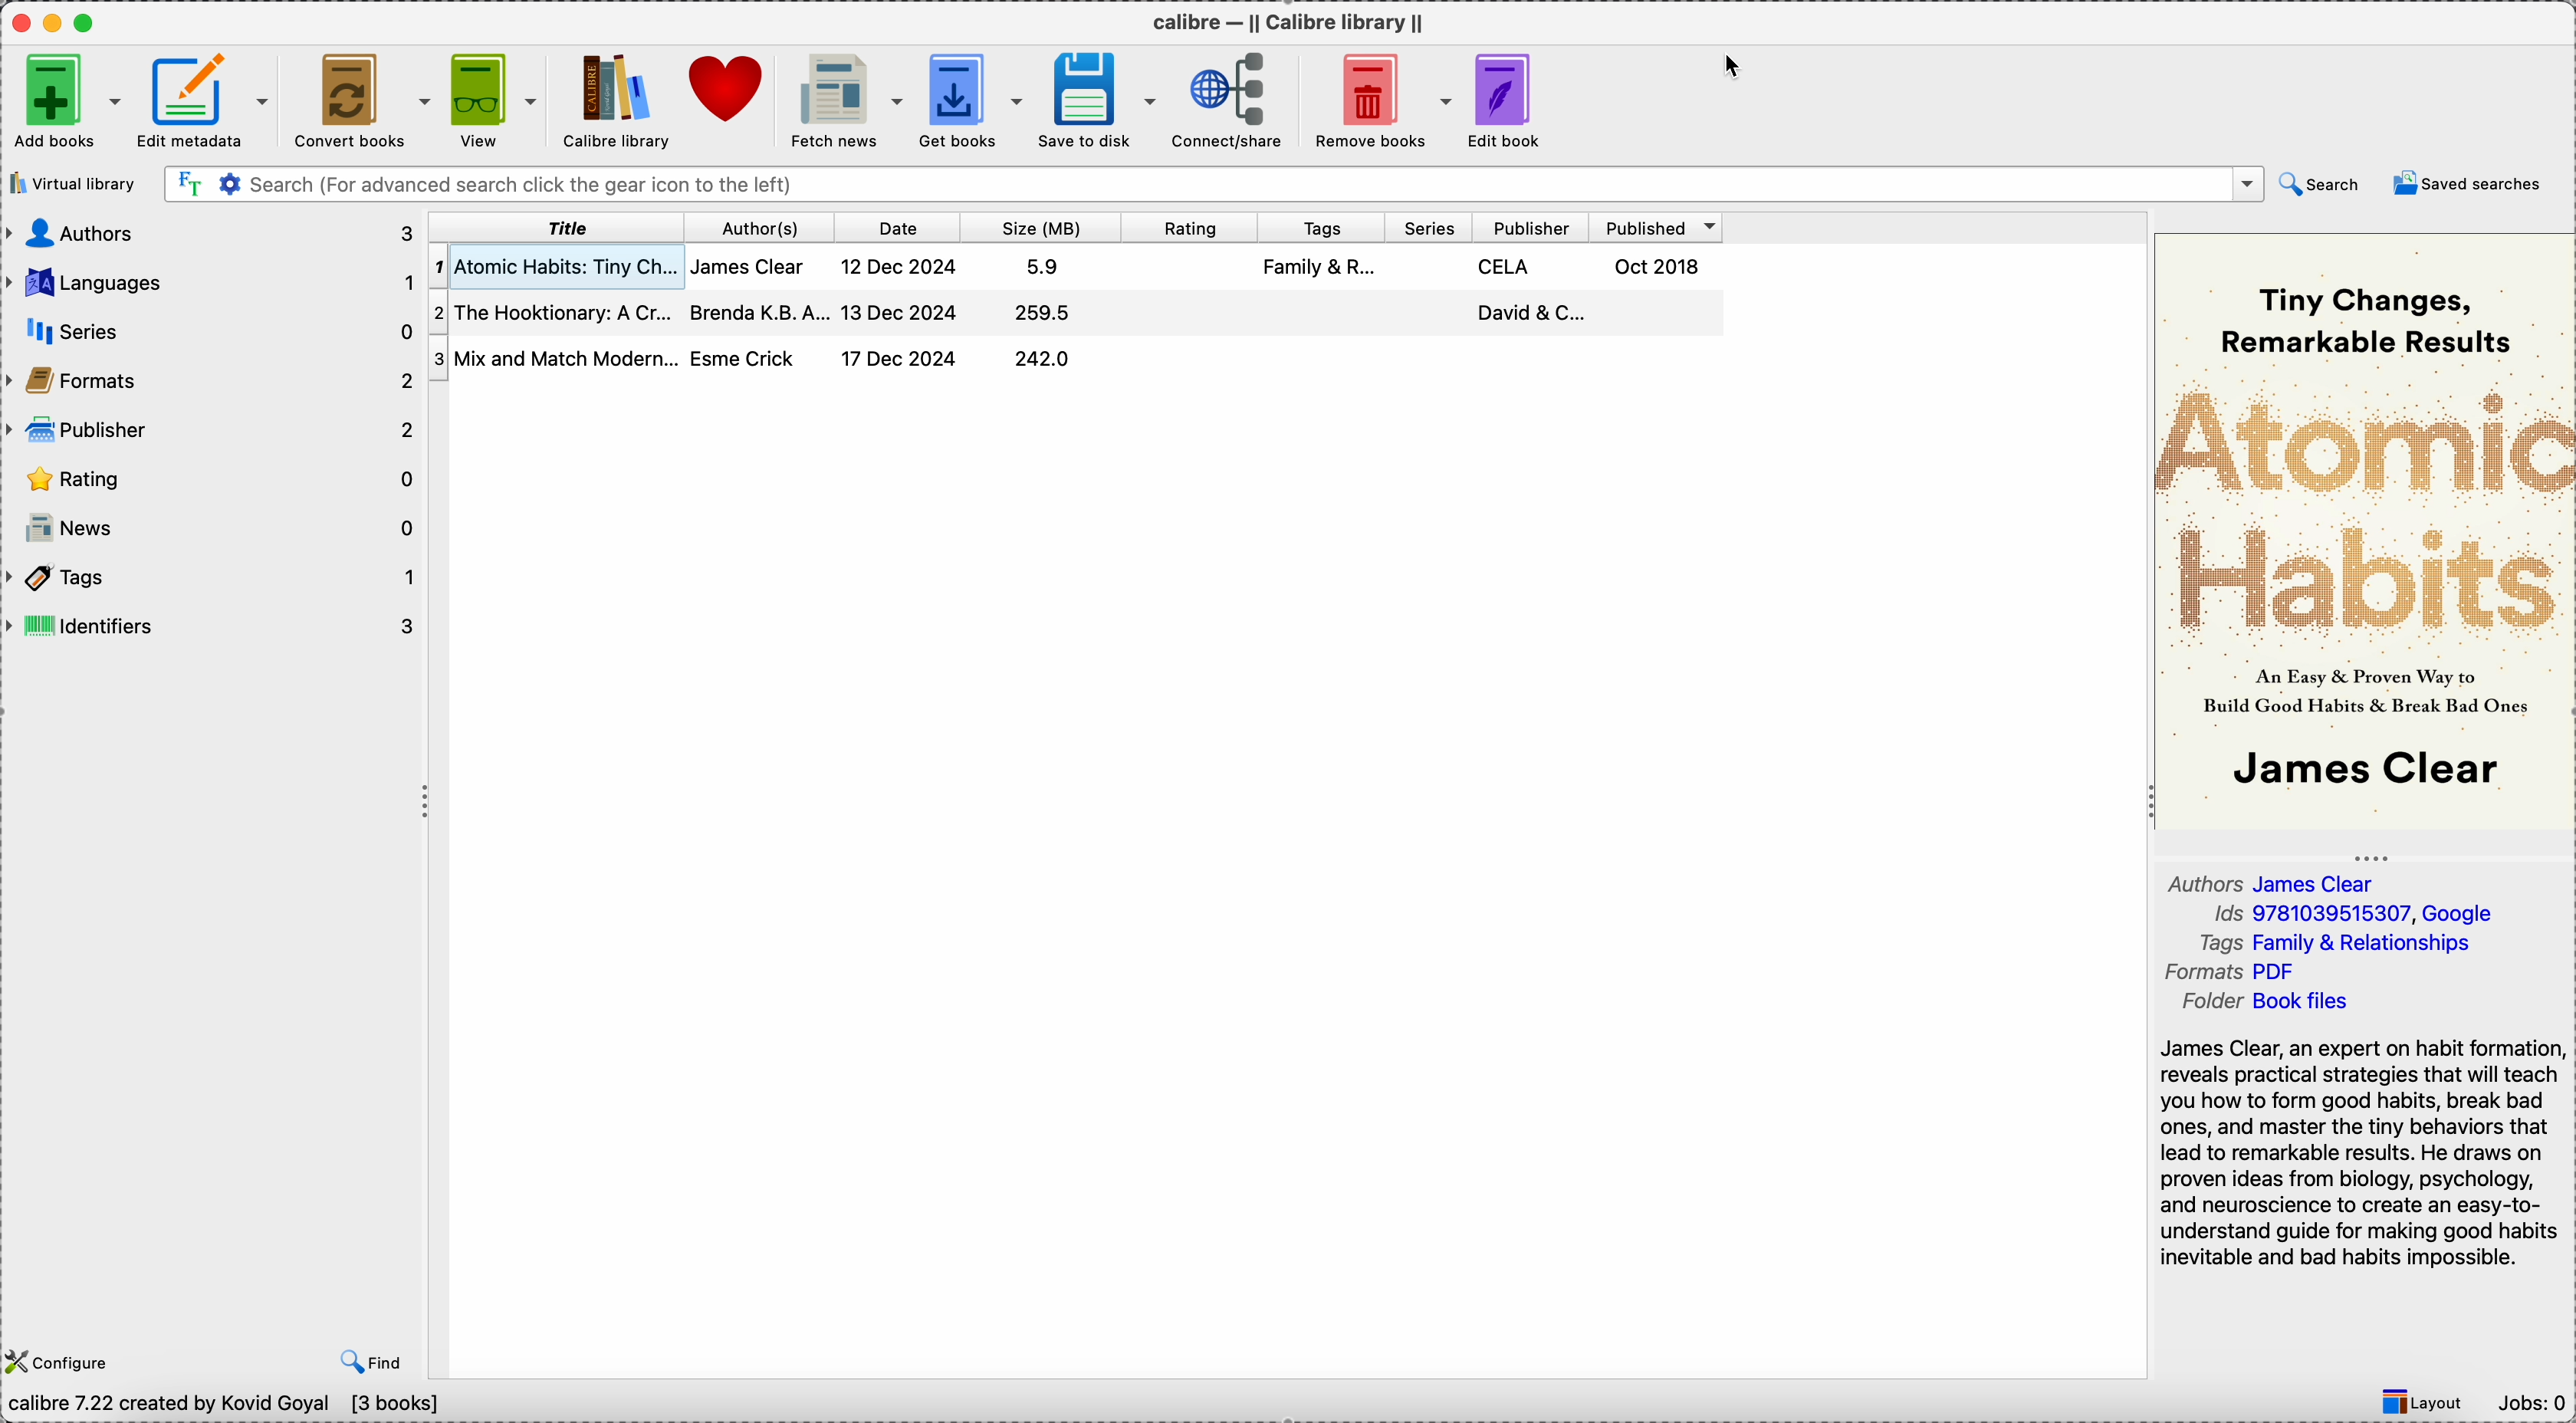 Image resolution: width=2576 pixels, height=1423 pixels. Describe the element at coordinates (211, 378) in the screenshot. I see `formats` at that location.